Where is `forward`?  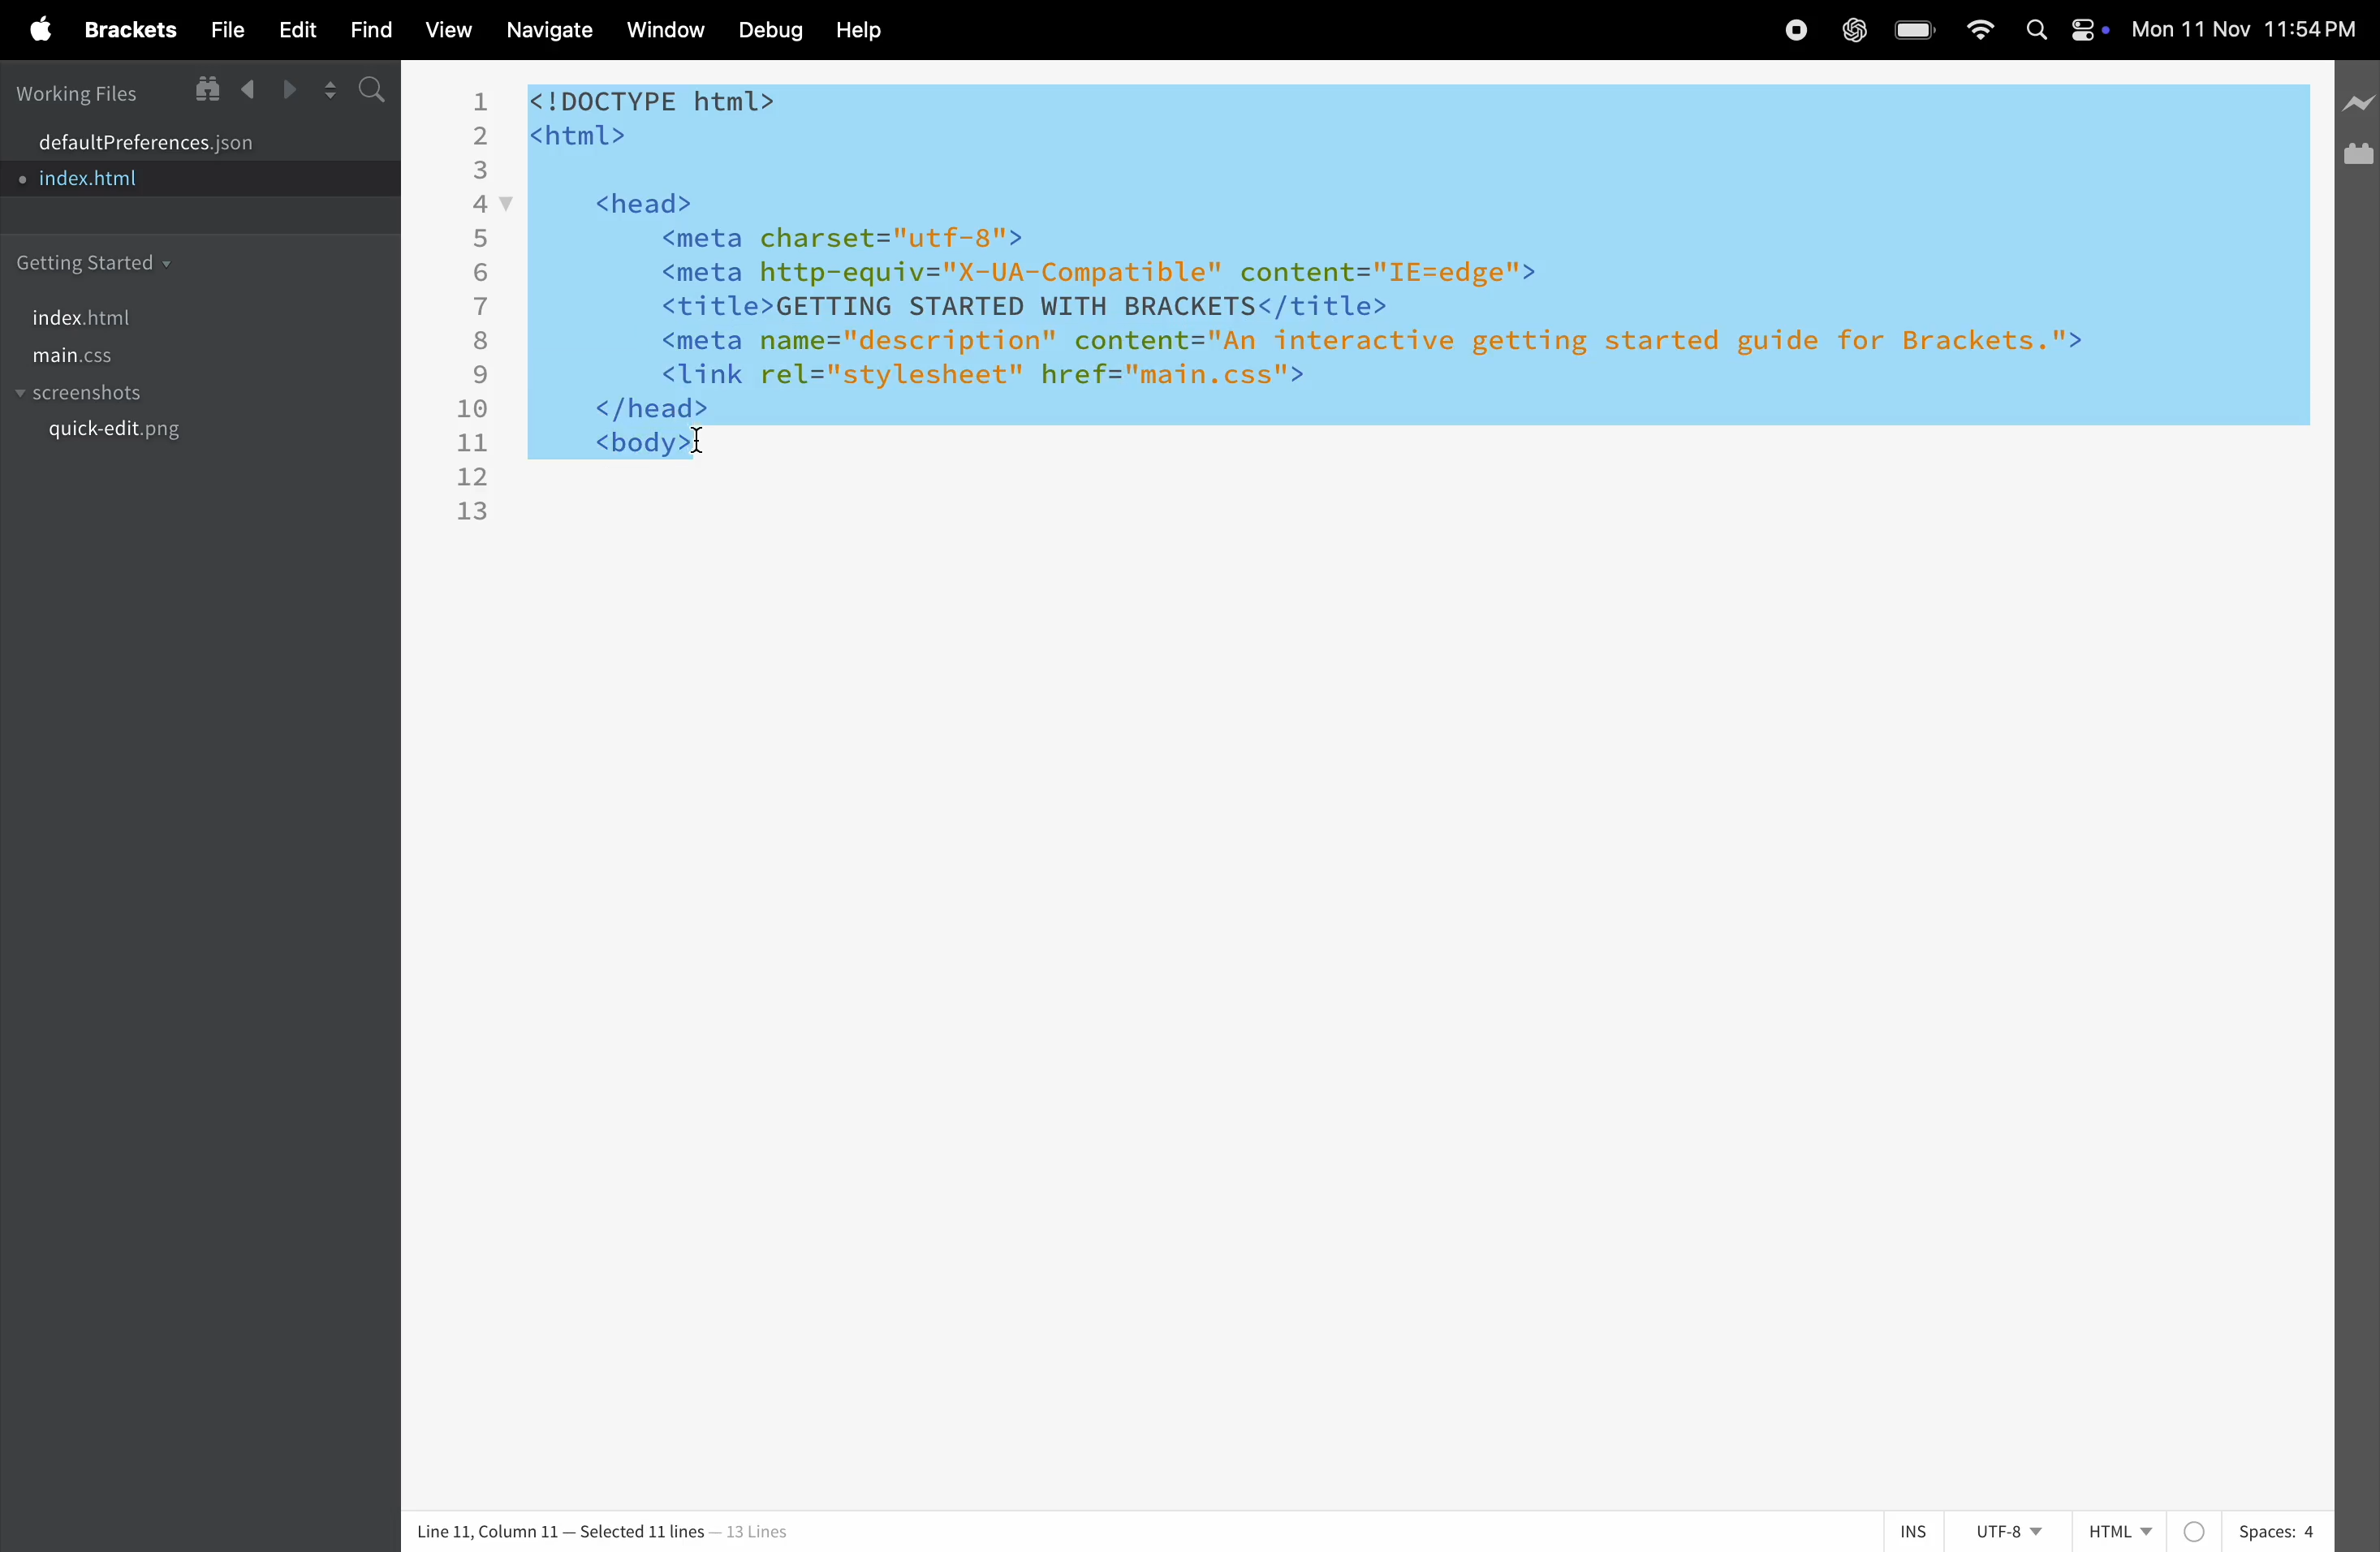
forward is located at coordinates (291, 90).